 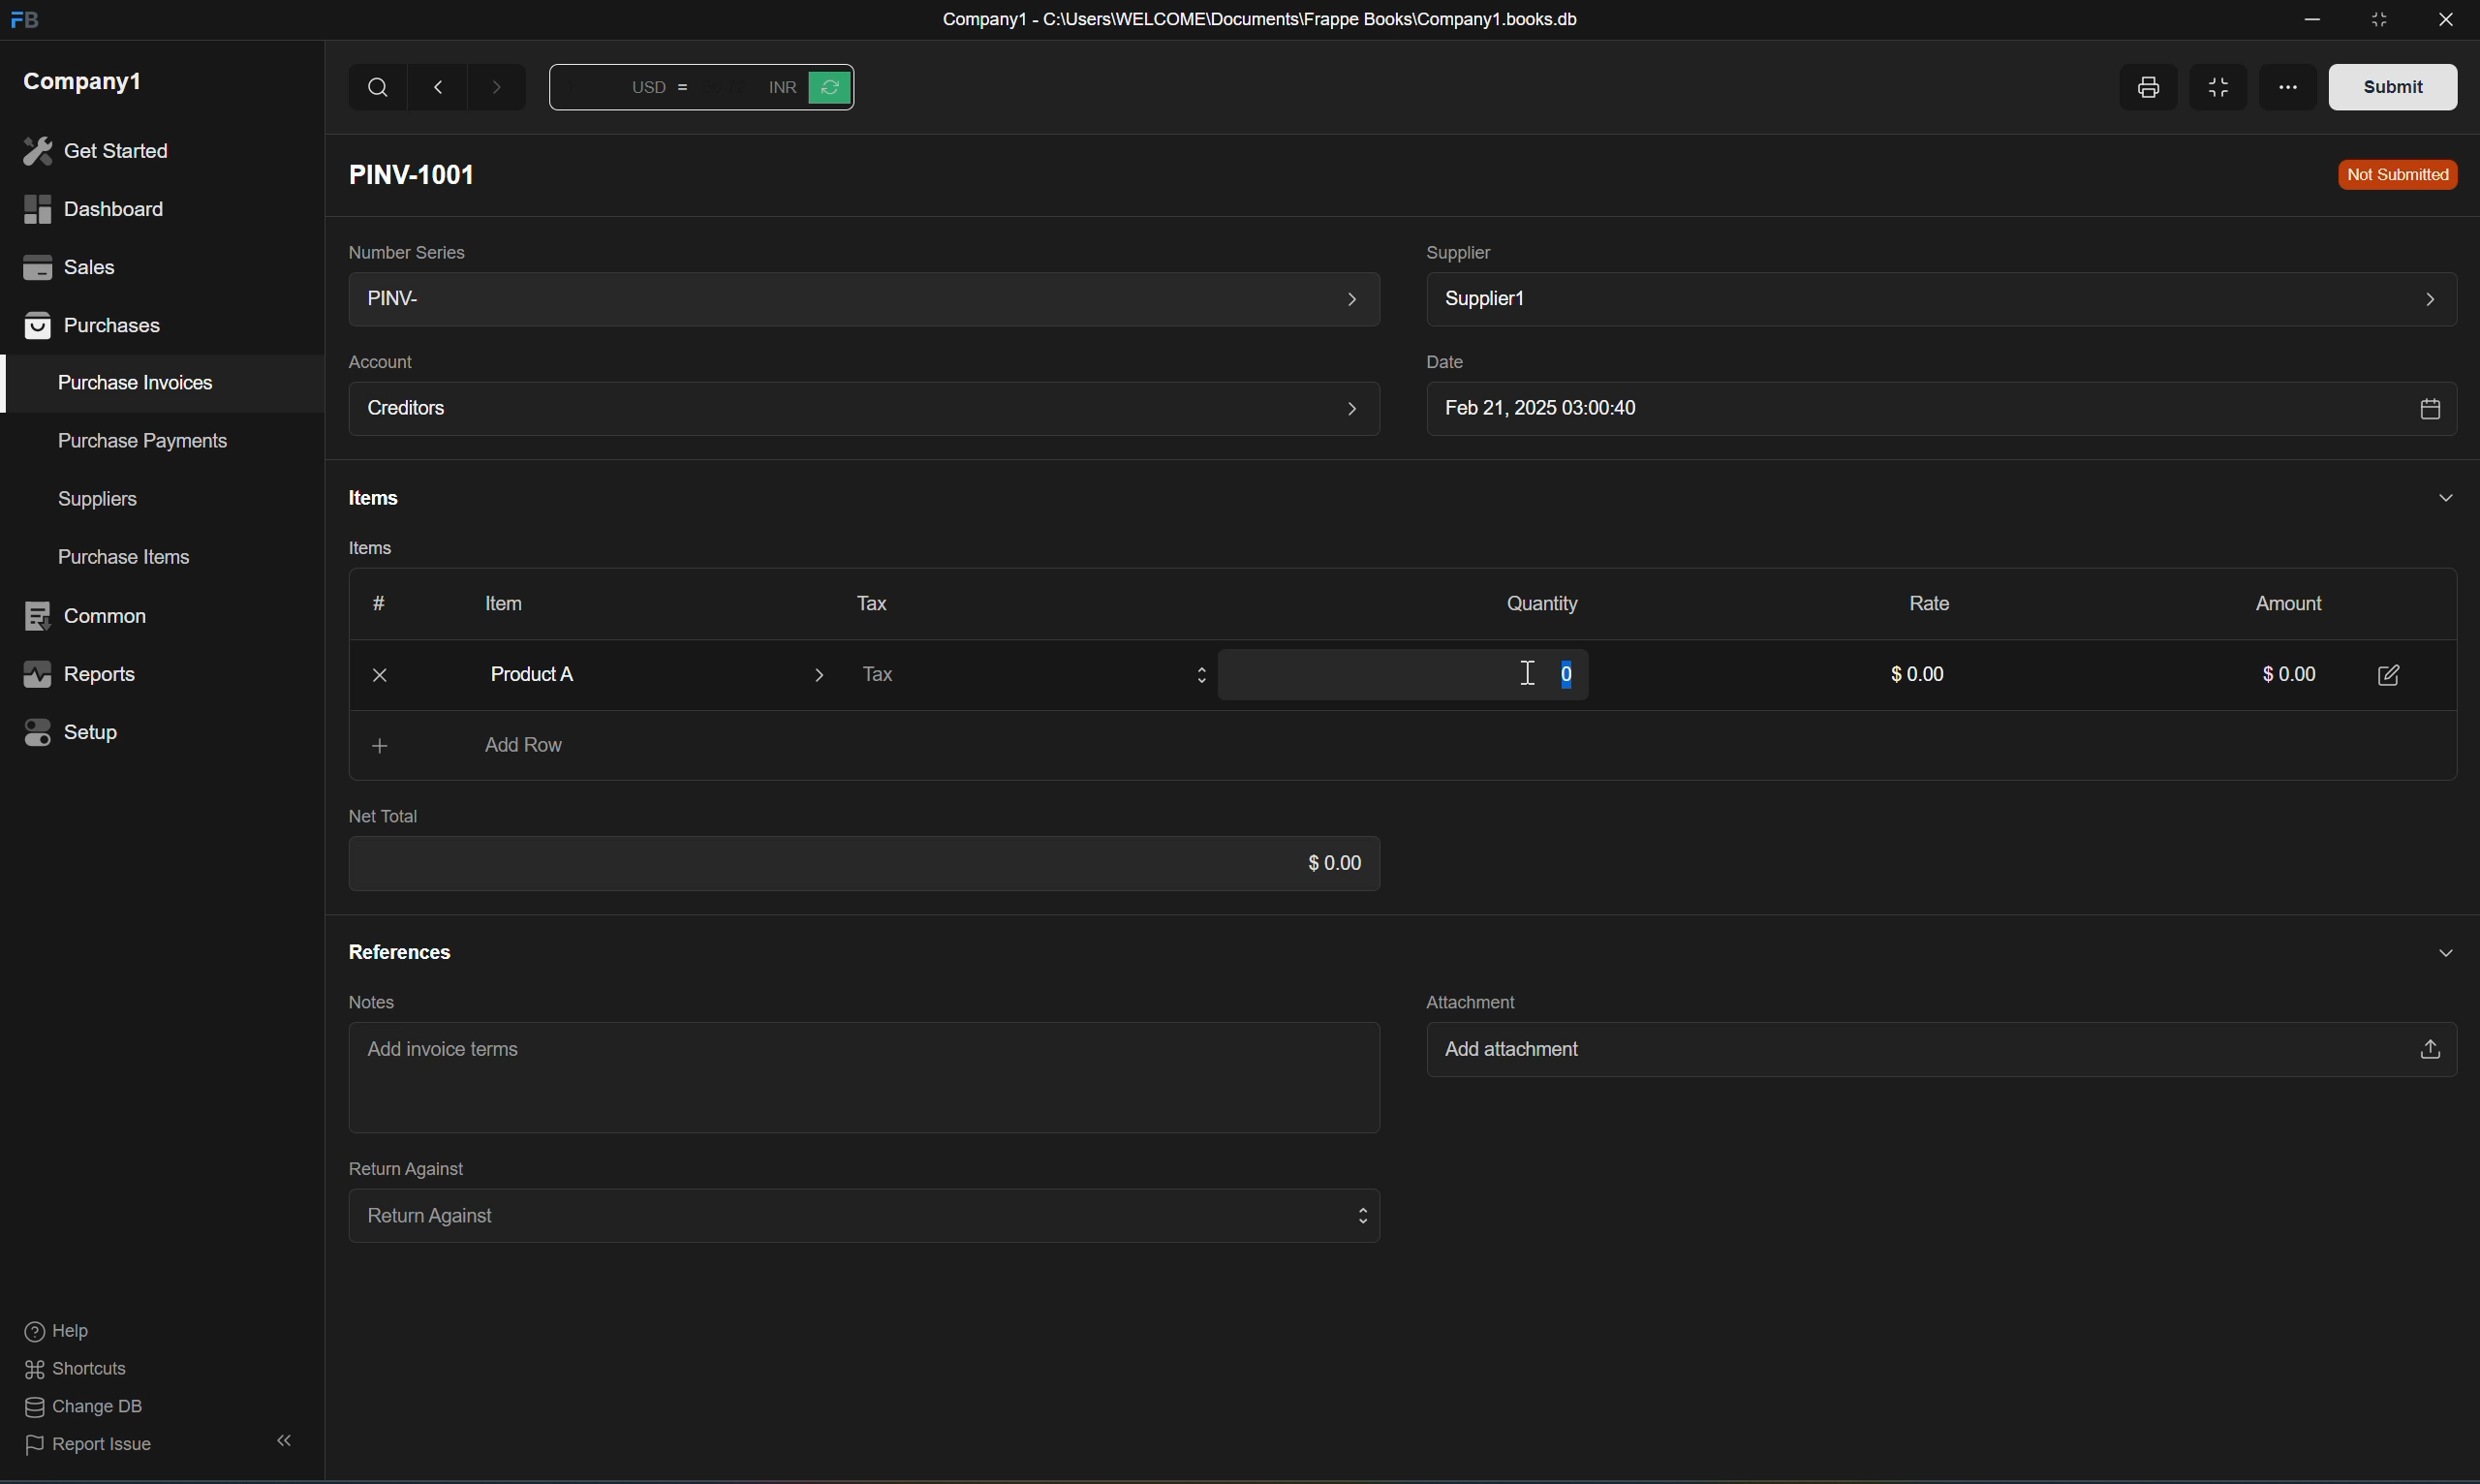 I want to click on Print, so click(x=2149, y=87).